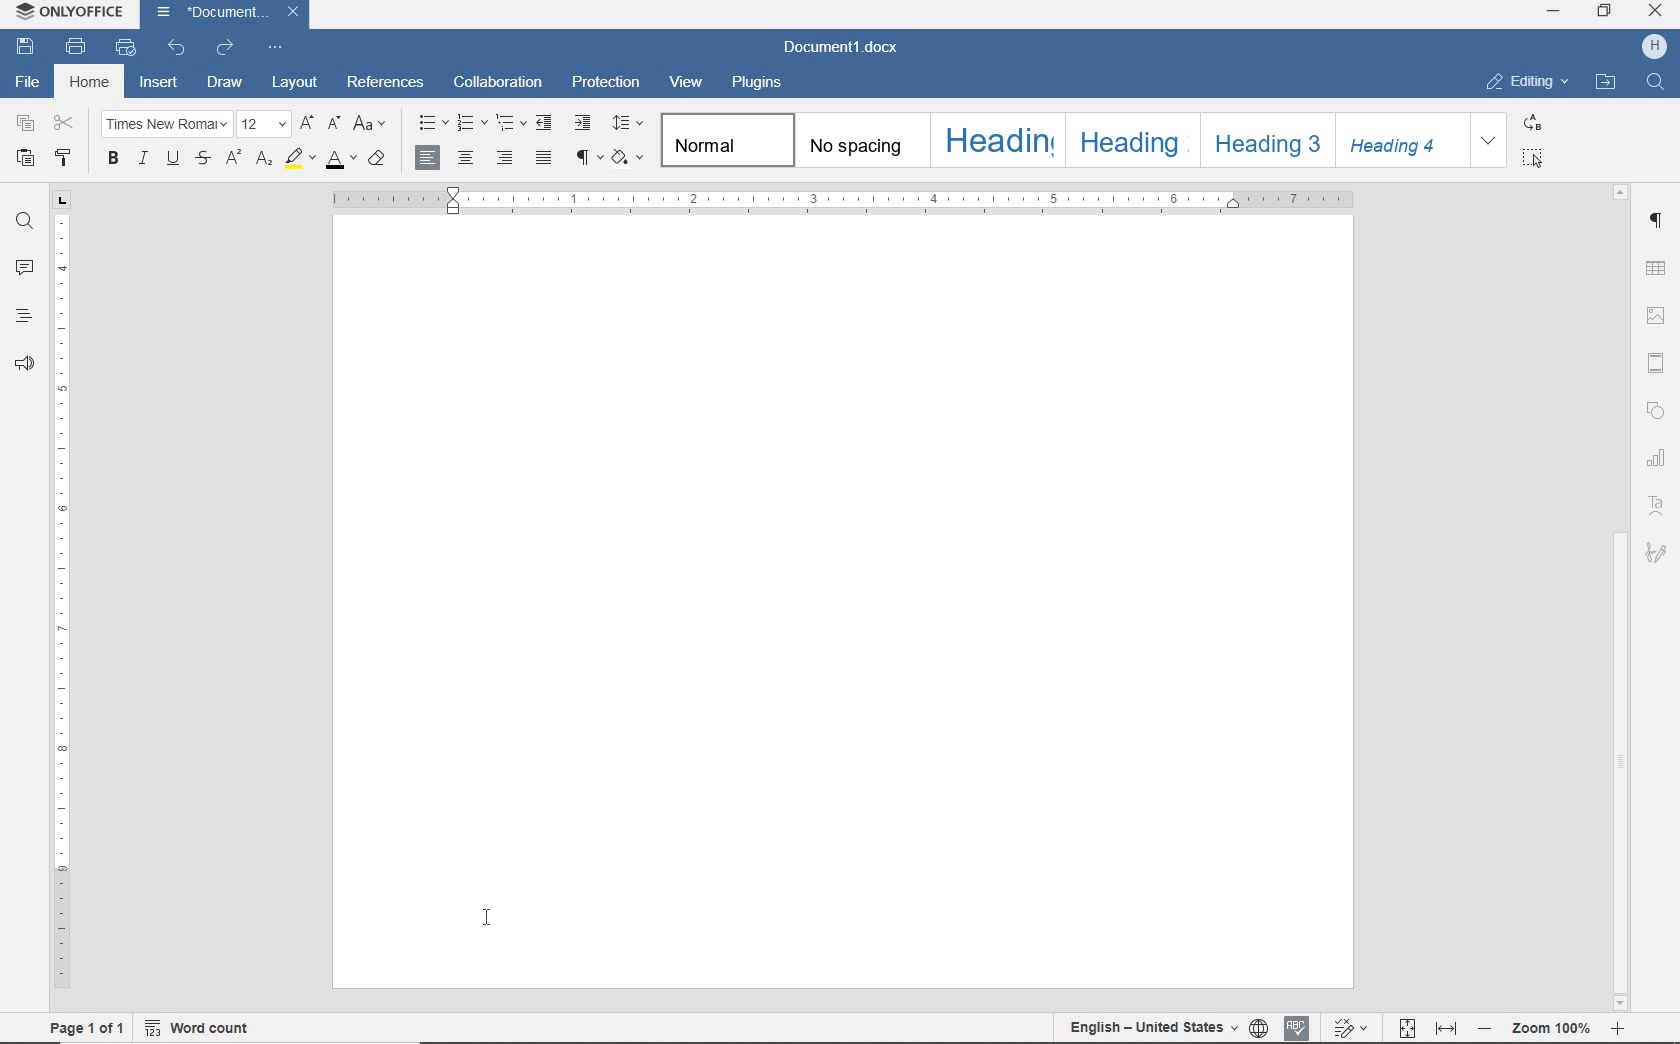  I want to click on minimize, so click(1553, 13).